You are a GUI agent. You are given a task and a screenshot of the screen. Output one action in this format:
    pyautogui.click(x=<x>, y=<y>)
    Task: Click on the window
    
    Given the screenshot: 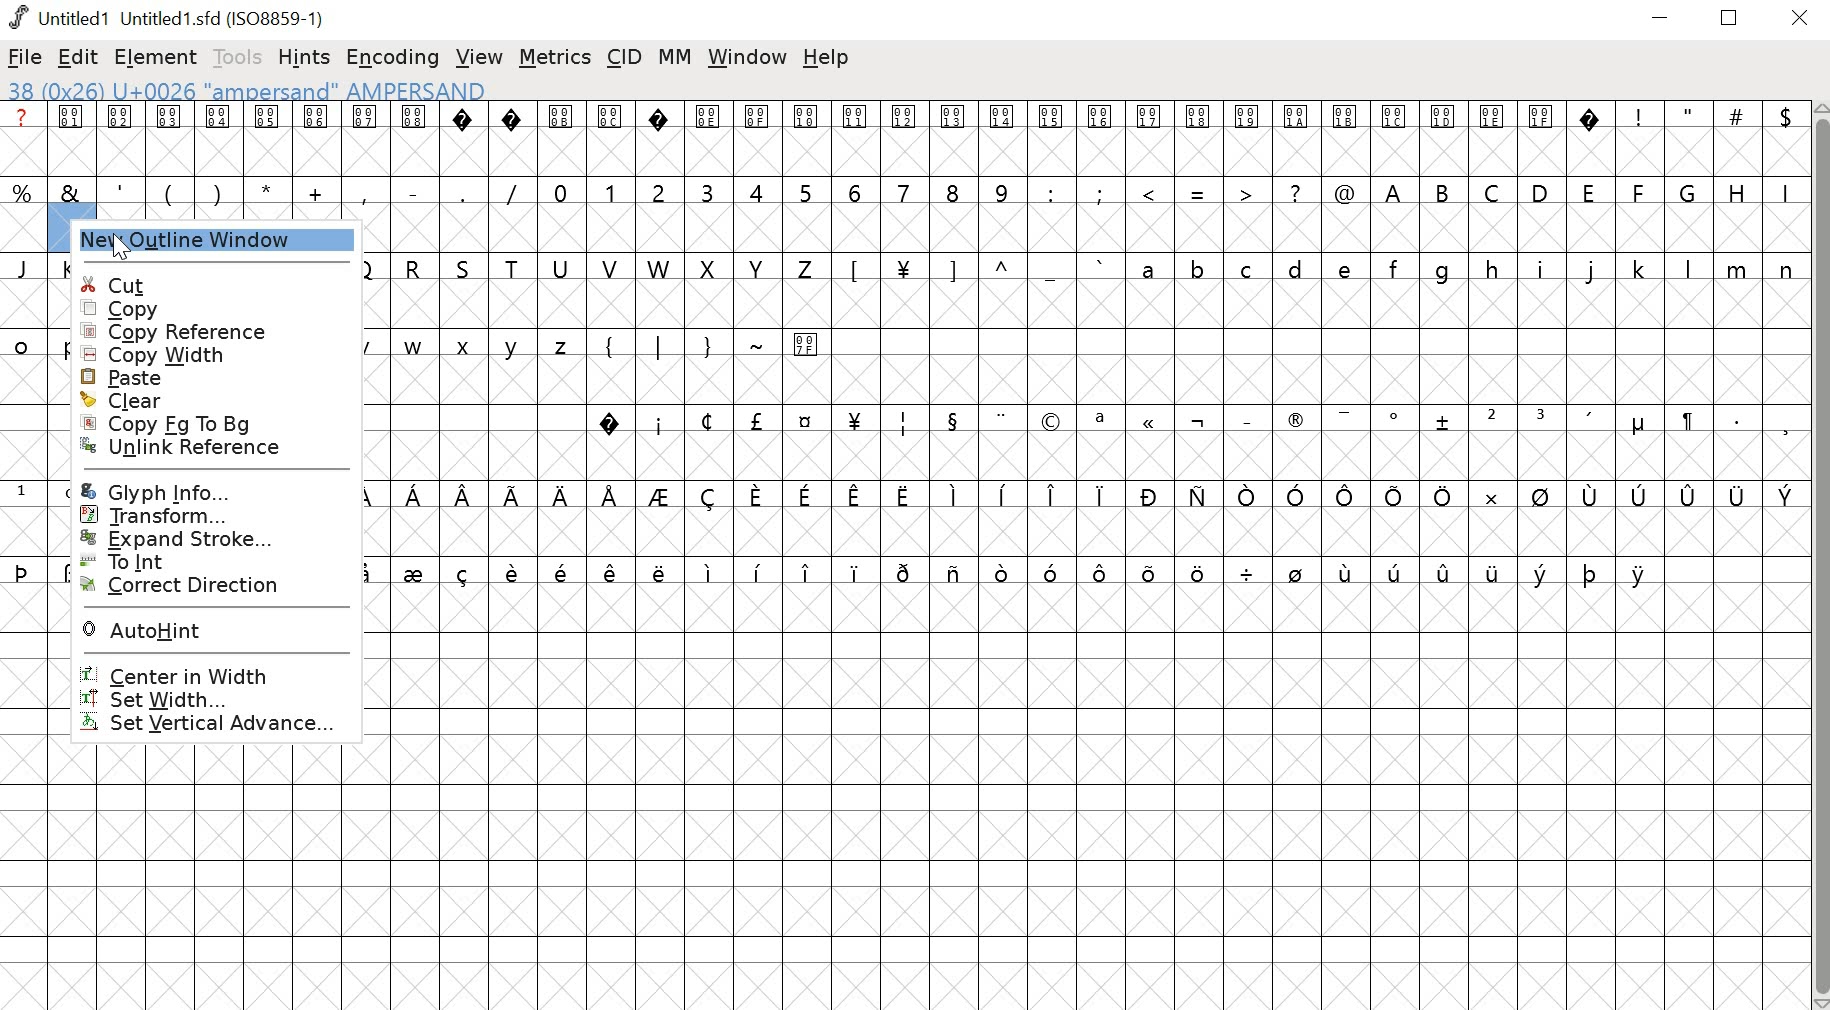 What is the action you would take?
    pyautogui.click(x=746, y=59)
    